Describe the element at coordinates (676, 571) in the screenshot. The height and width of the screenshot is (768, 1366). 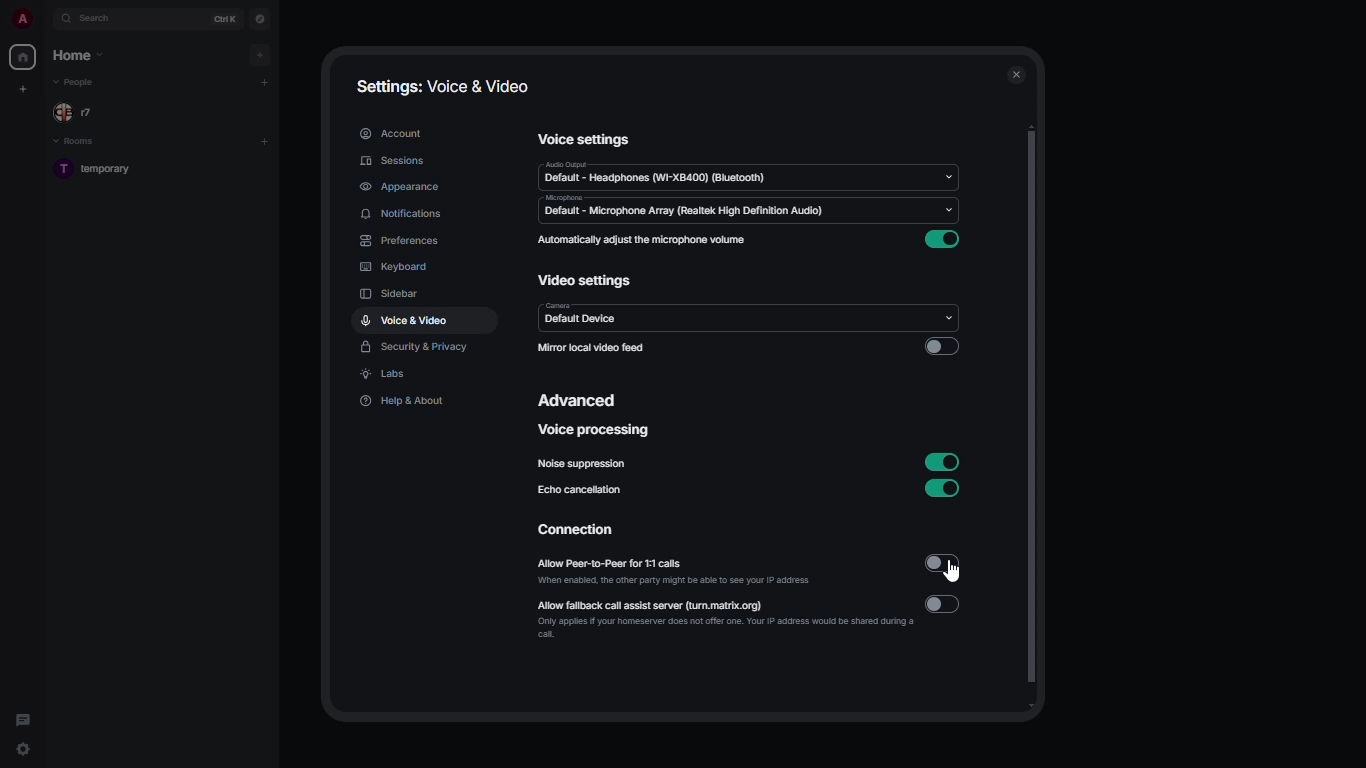
I see `allow peer-to-peer for 1:1 calls` at that location.